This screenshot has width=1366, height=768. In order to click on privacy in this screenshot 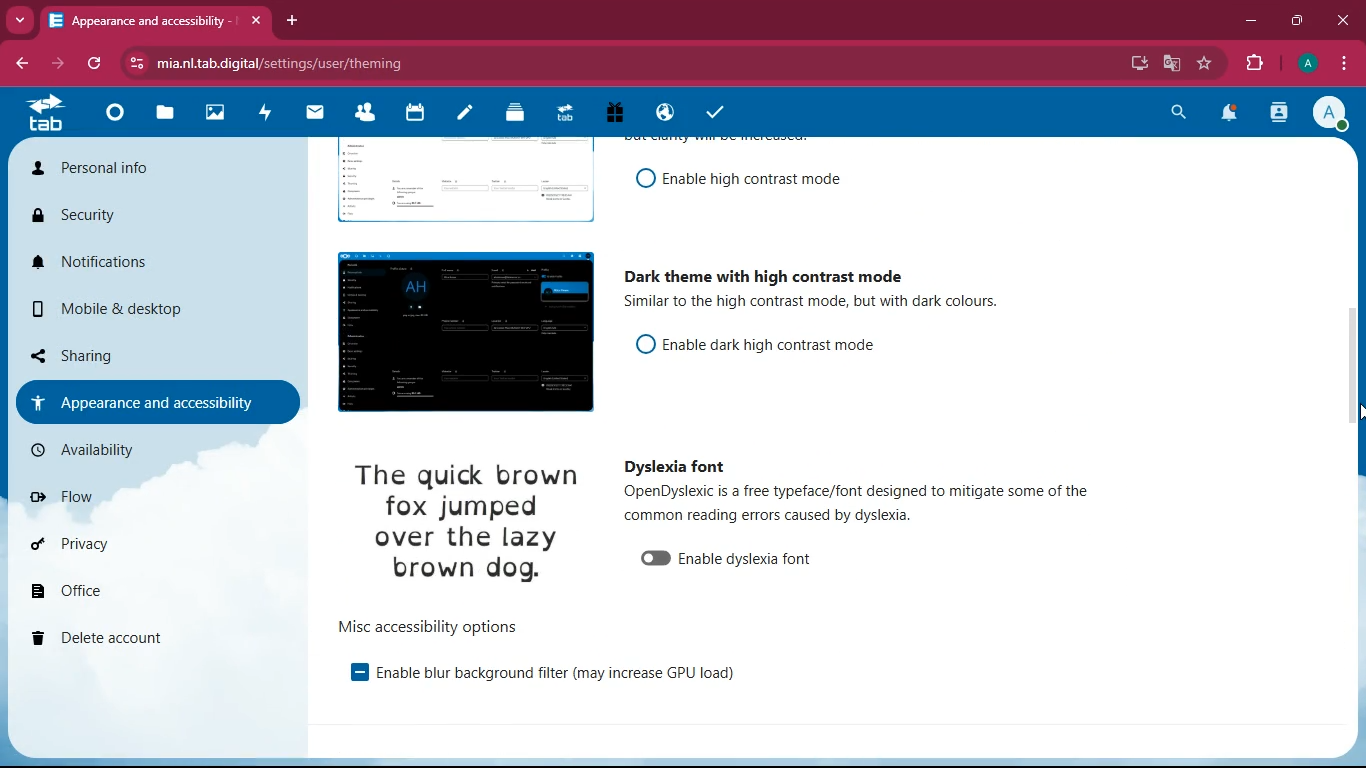, I will do `click(110, 543)`.